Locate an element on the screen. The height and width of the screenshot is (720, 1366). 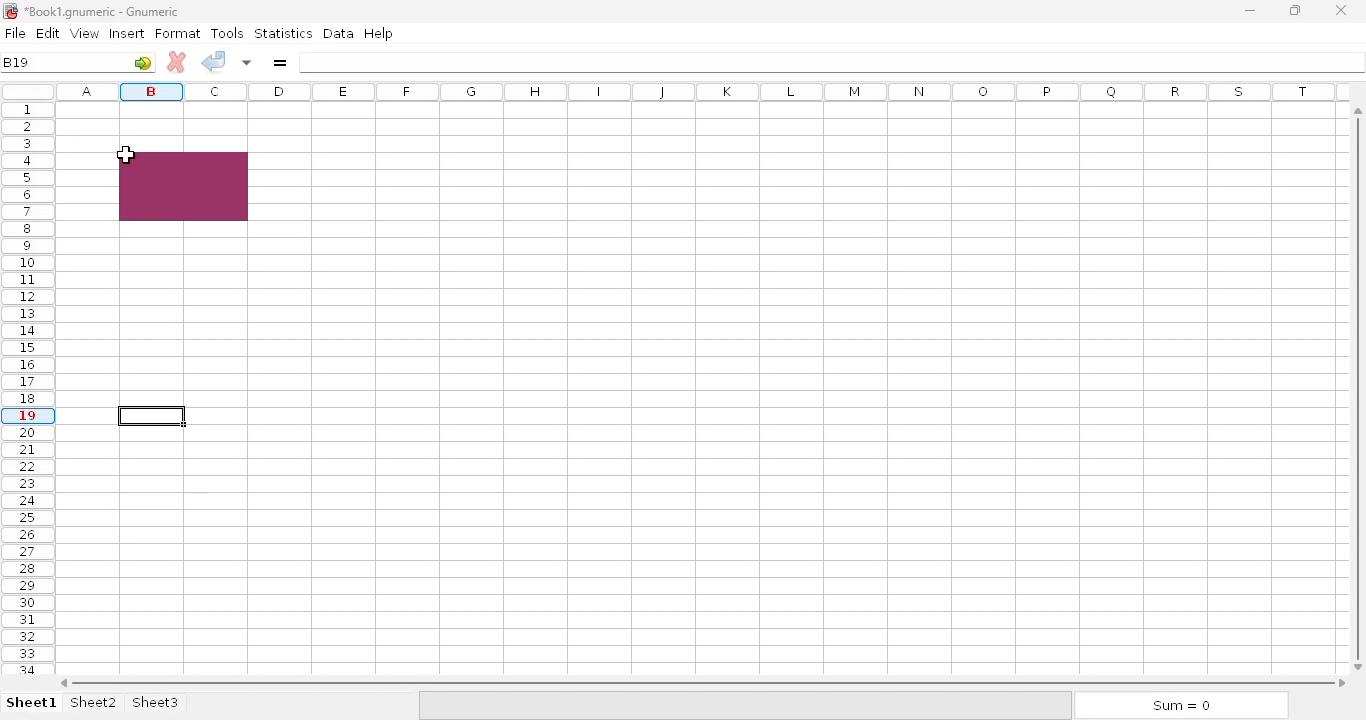
enter formula is located at coordinates (281, 62).